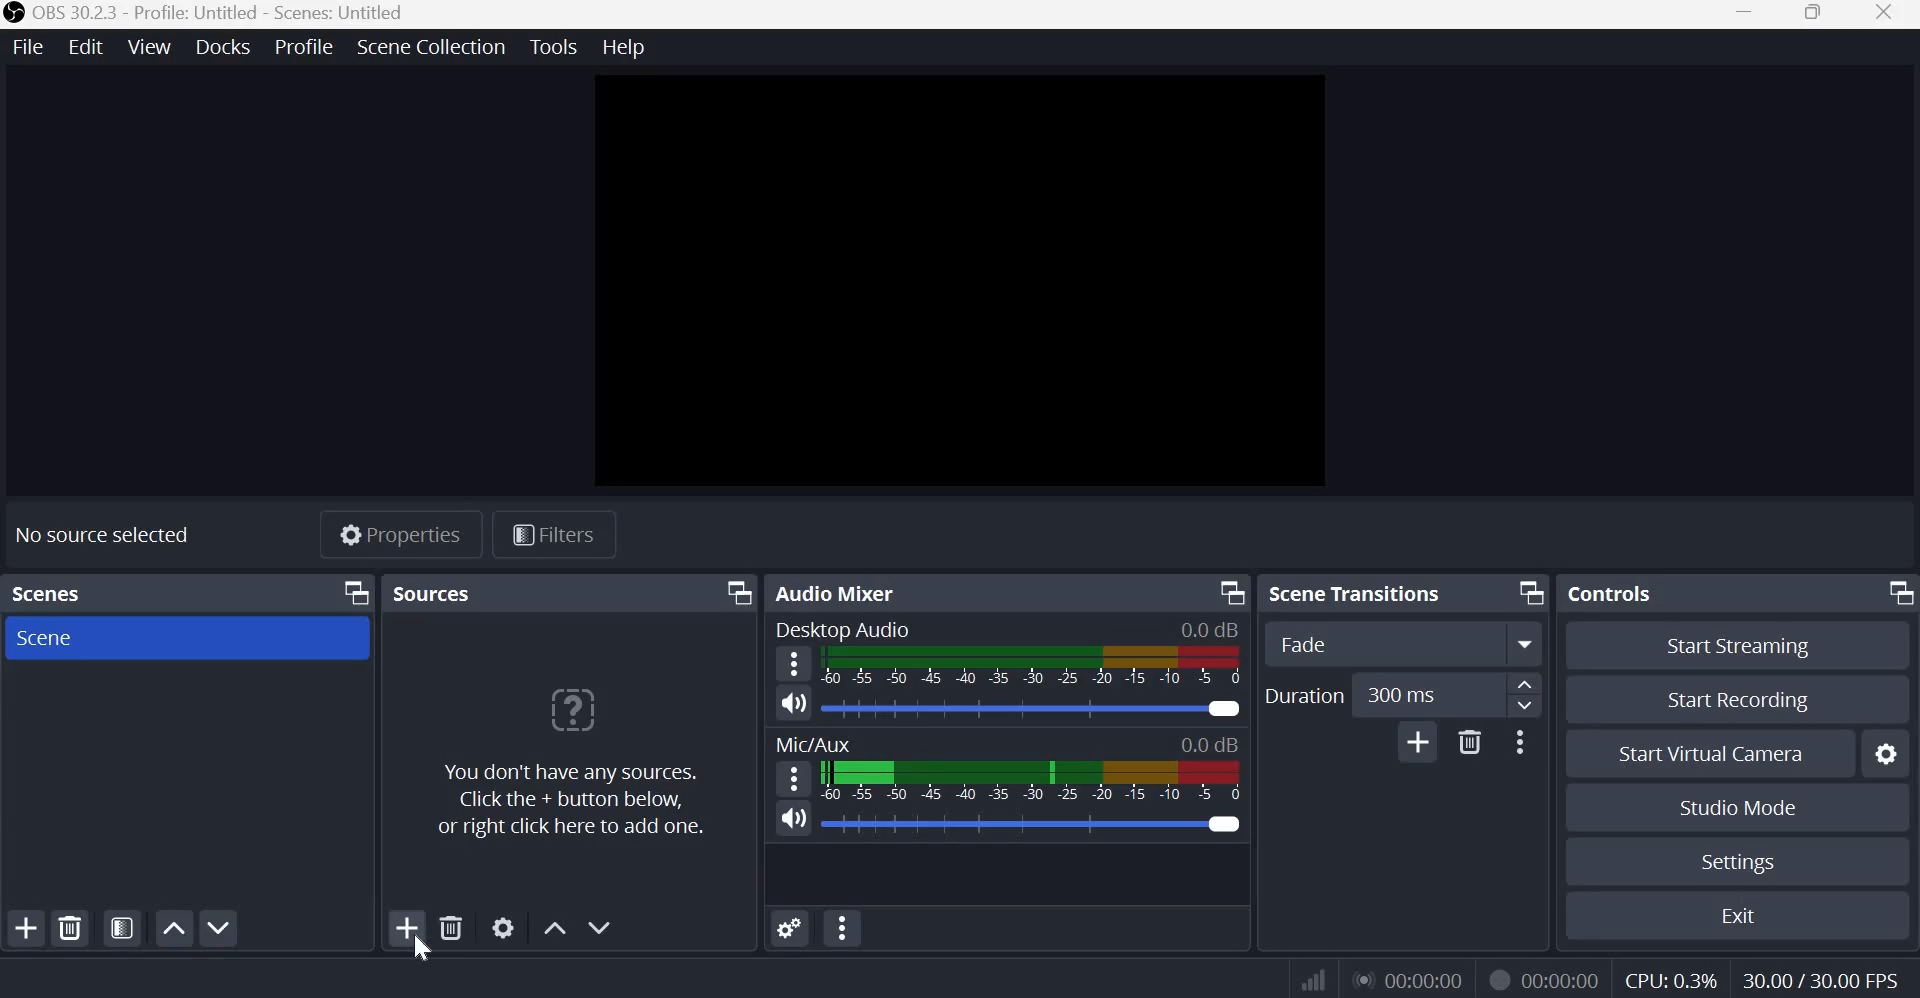 This screenshot has height=998, width=1920. What do you see at coordinates (26, 928) in the screenshot?
I see `add scene` at bounding box center [26, 928].